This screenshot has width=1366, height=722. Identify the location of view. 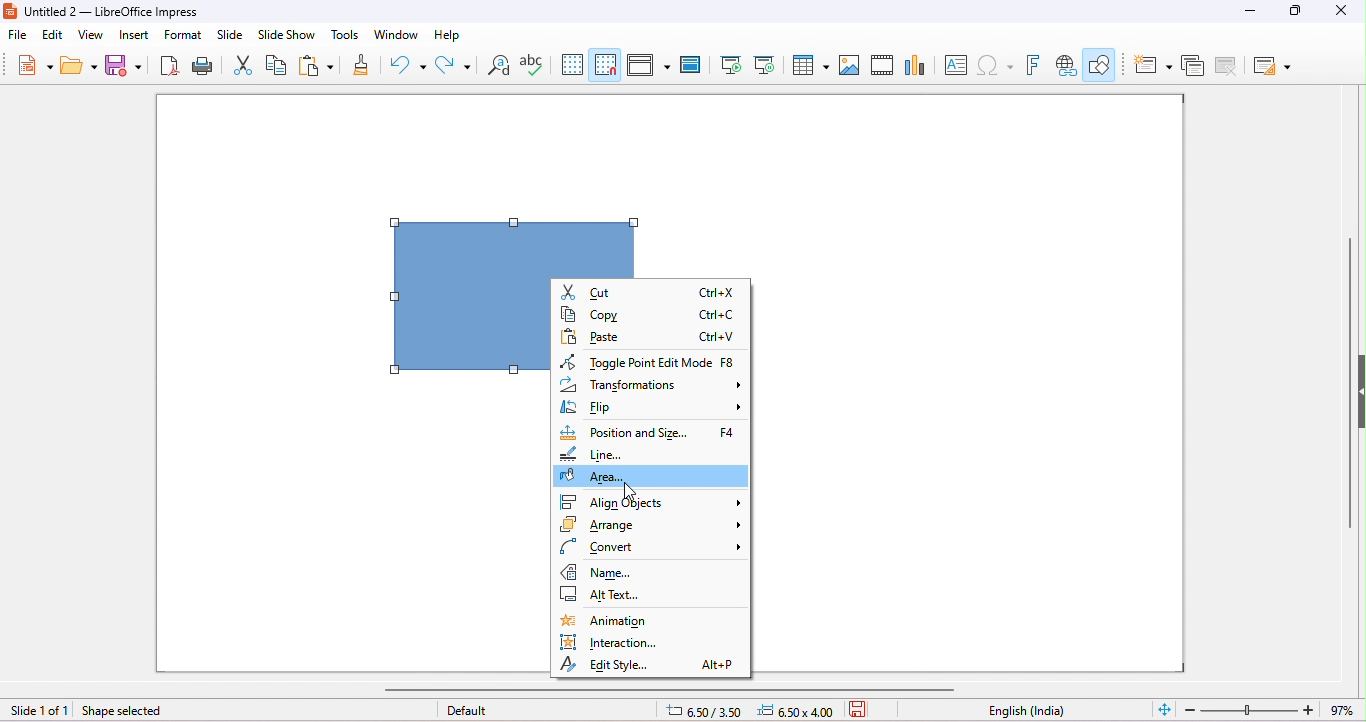
(91, 35).